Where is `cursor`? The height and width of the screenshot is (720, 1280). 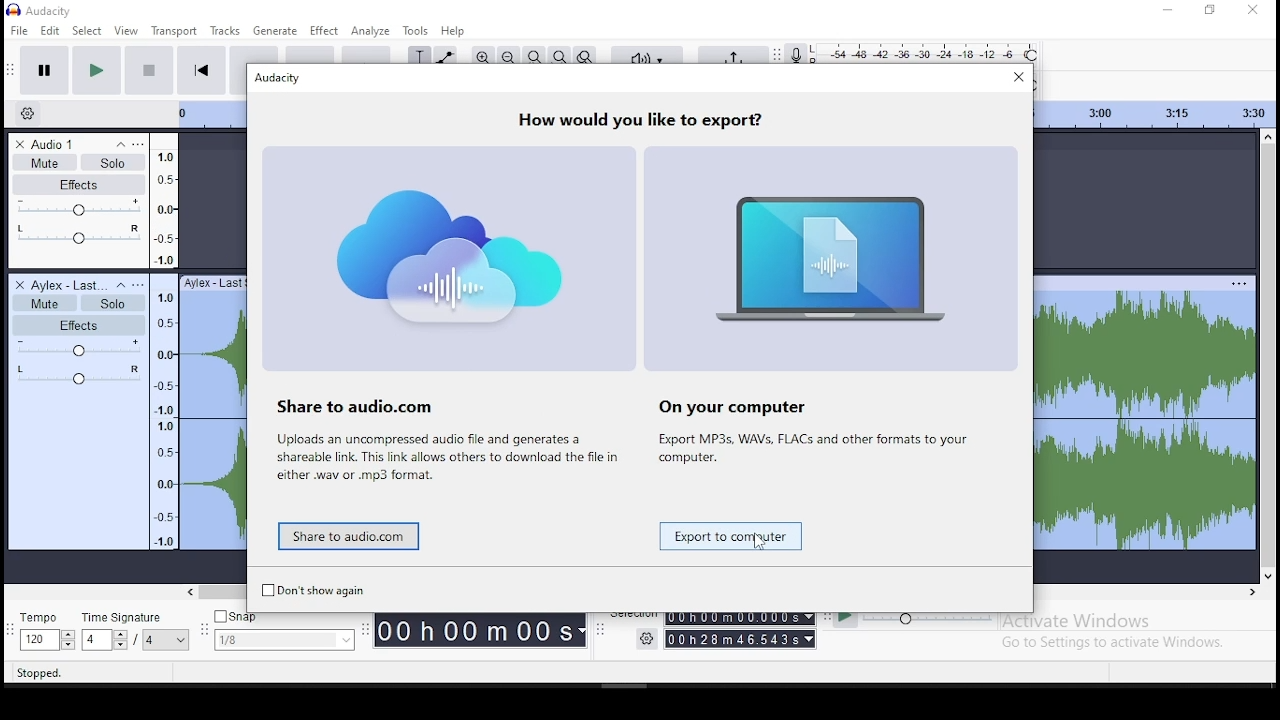
cursor is located at coordinates (762, 543).